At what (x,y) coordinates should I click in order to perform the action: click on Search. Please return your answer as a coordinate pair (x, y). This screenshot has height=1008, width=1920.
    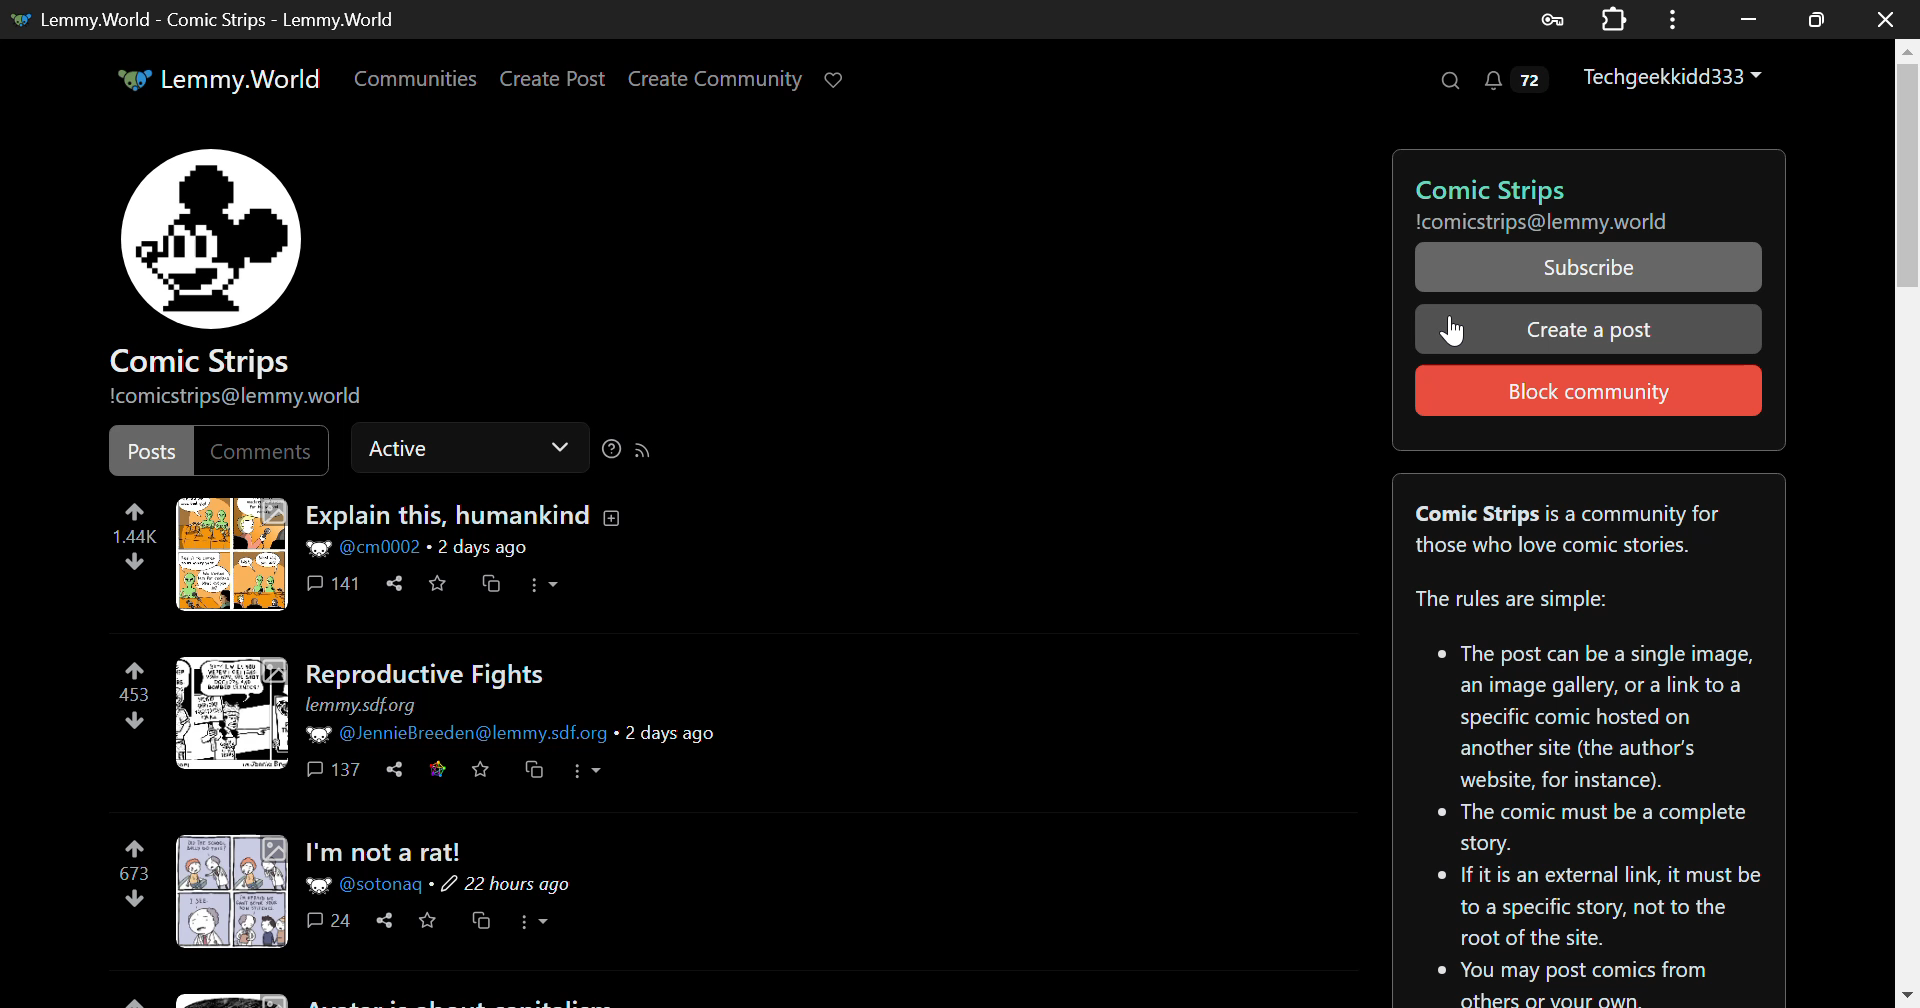
    Looking at the image, I should click on (1448, 81).